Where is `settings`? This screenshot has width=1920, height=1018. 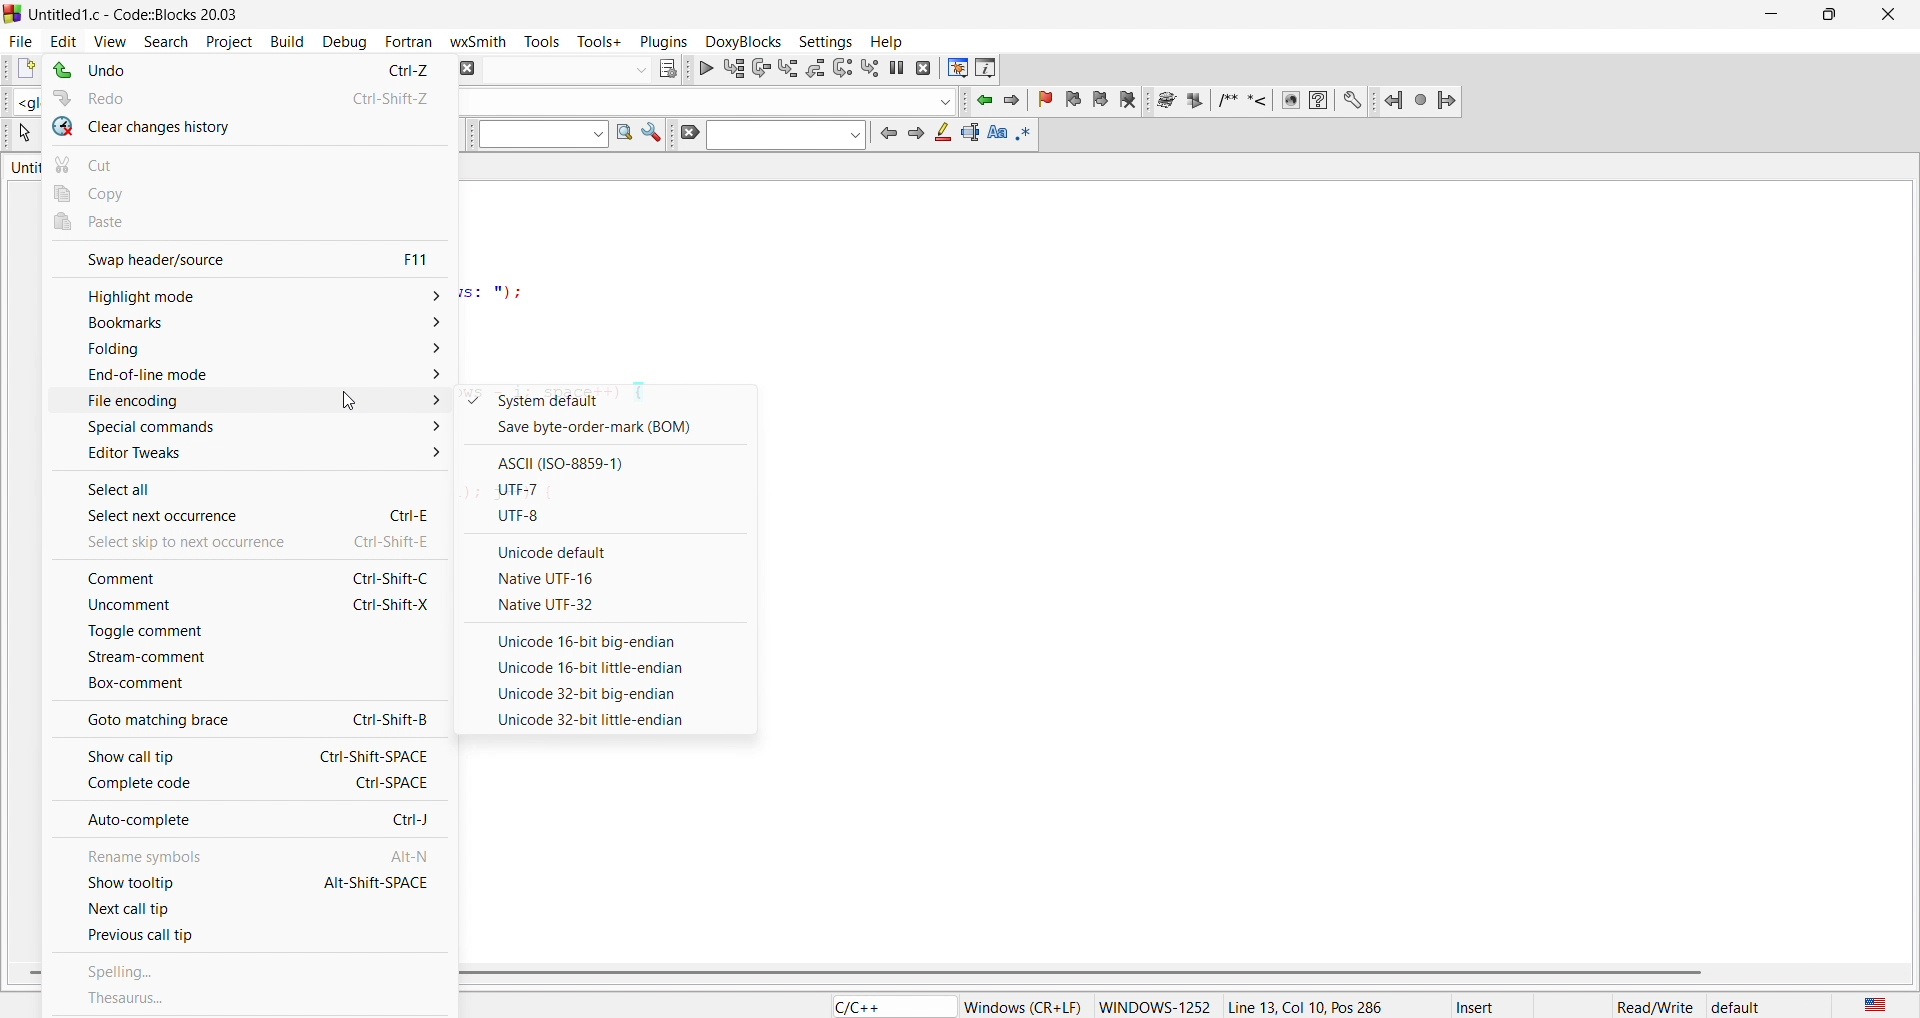
settings is located at coordinates (1353, 102).